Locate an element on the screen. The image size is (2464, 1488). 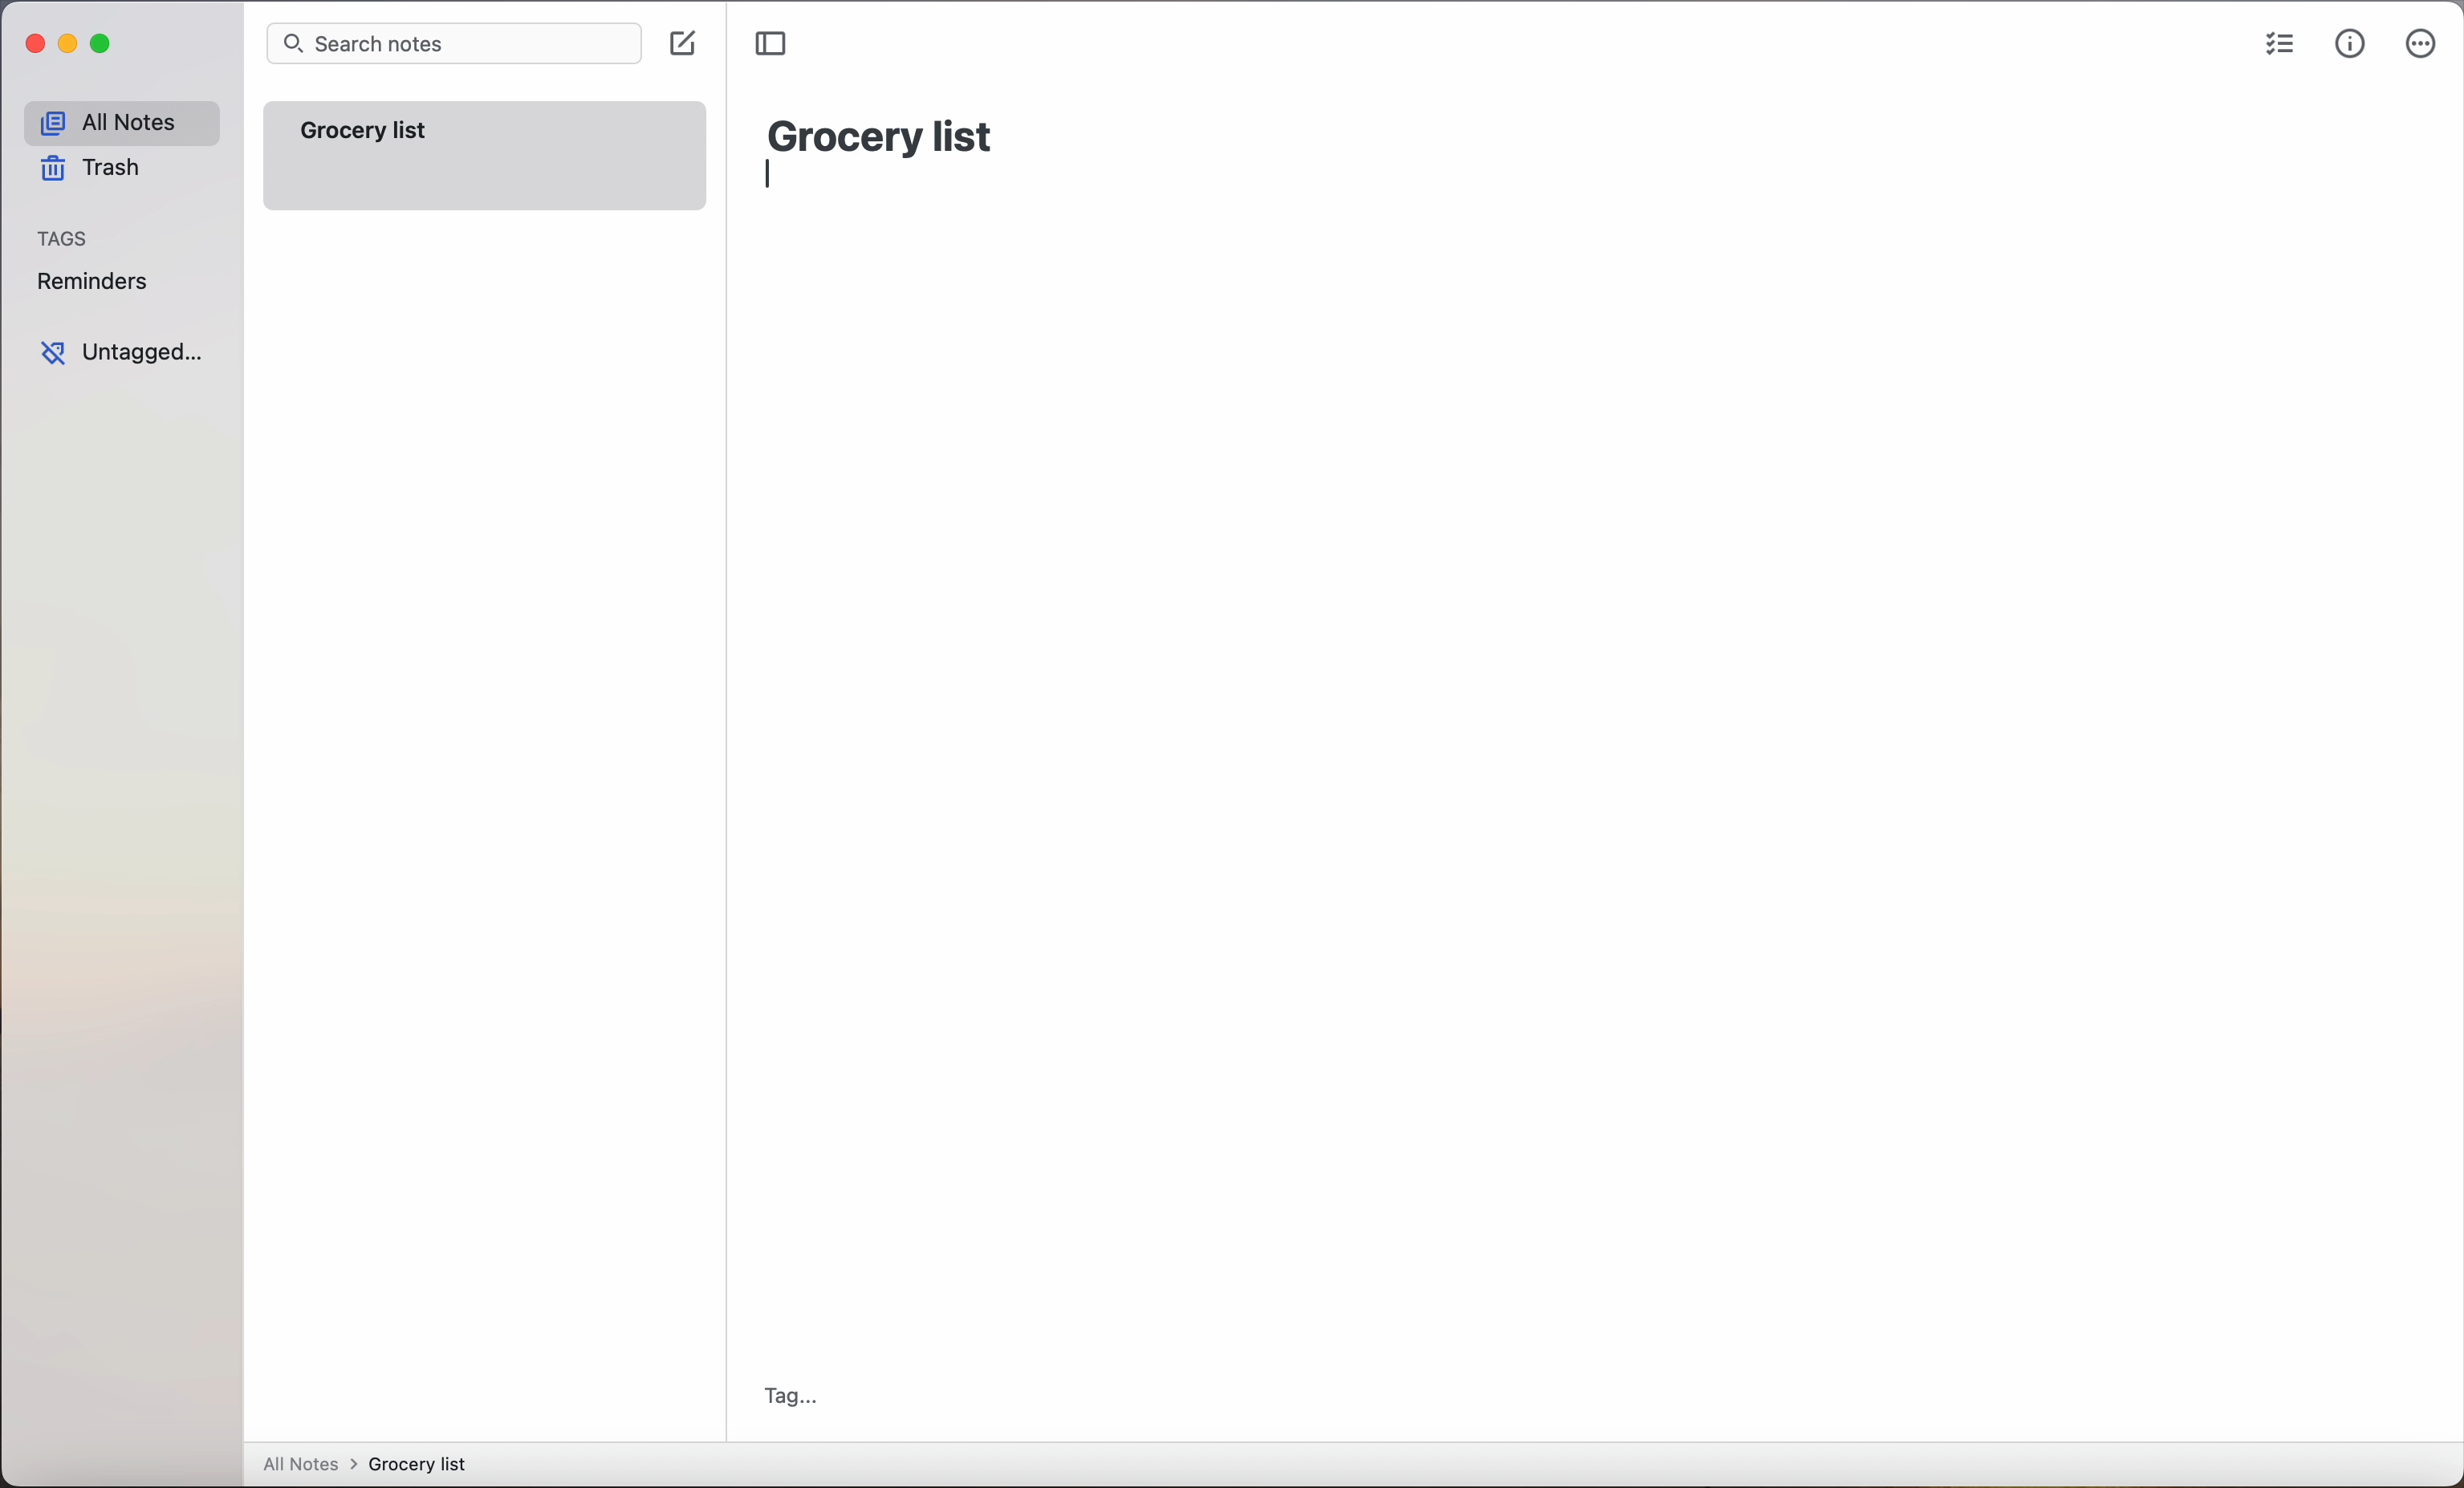
tag is located at coordinates (791, 1396).